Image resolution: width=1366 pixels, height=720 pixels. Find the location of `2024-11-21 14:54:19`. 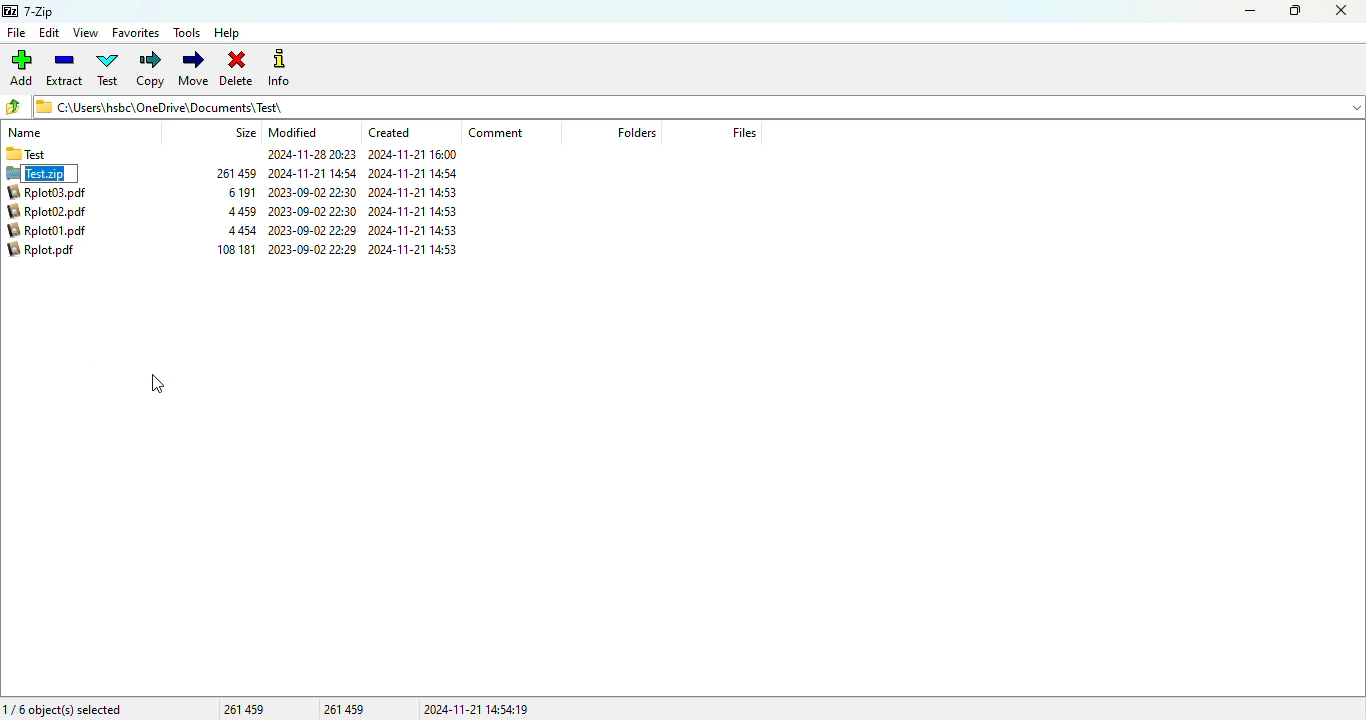

2024-11-21 14:54:19 is located at coordinates (477, 709).